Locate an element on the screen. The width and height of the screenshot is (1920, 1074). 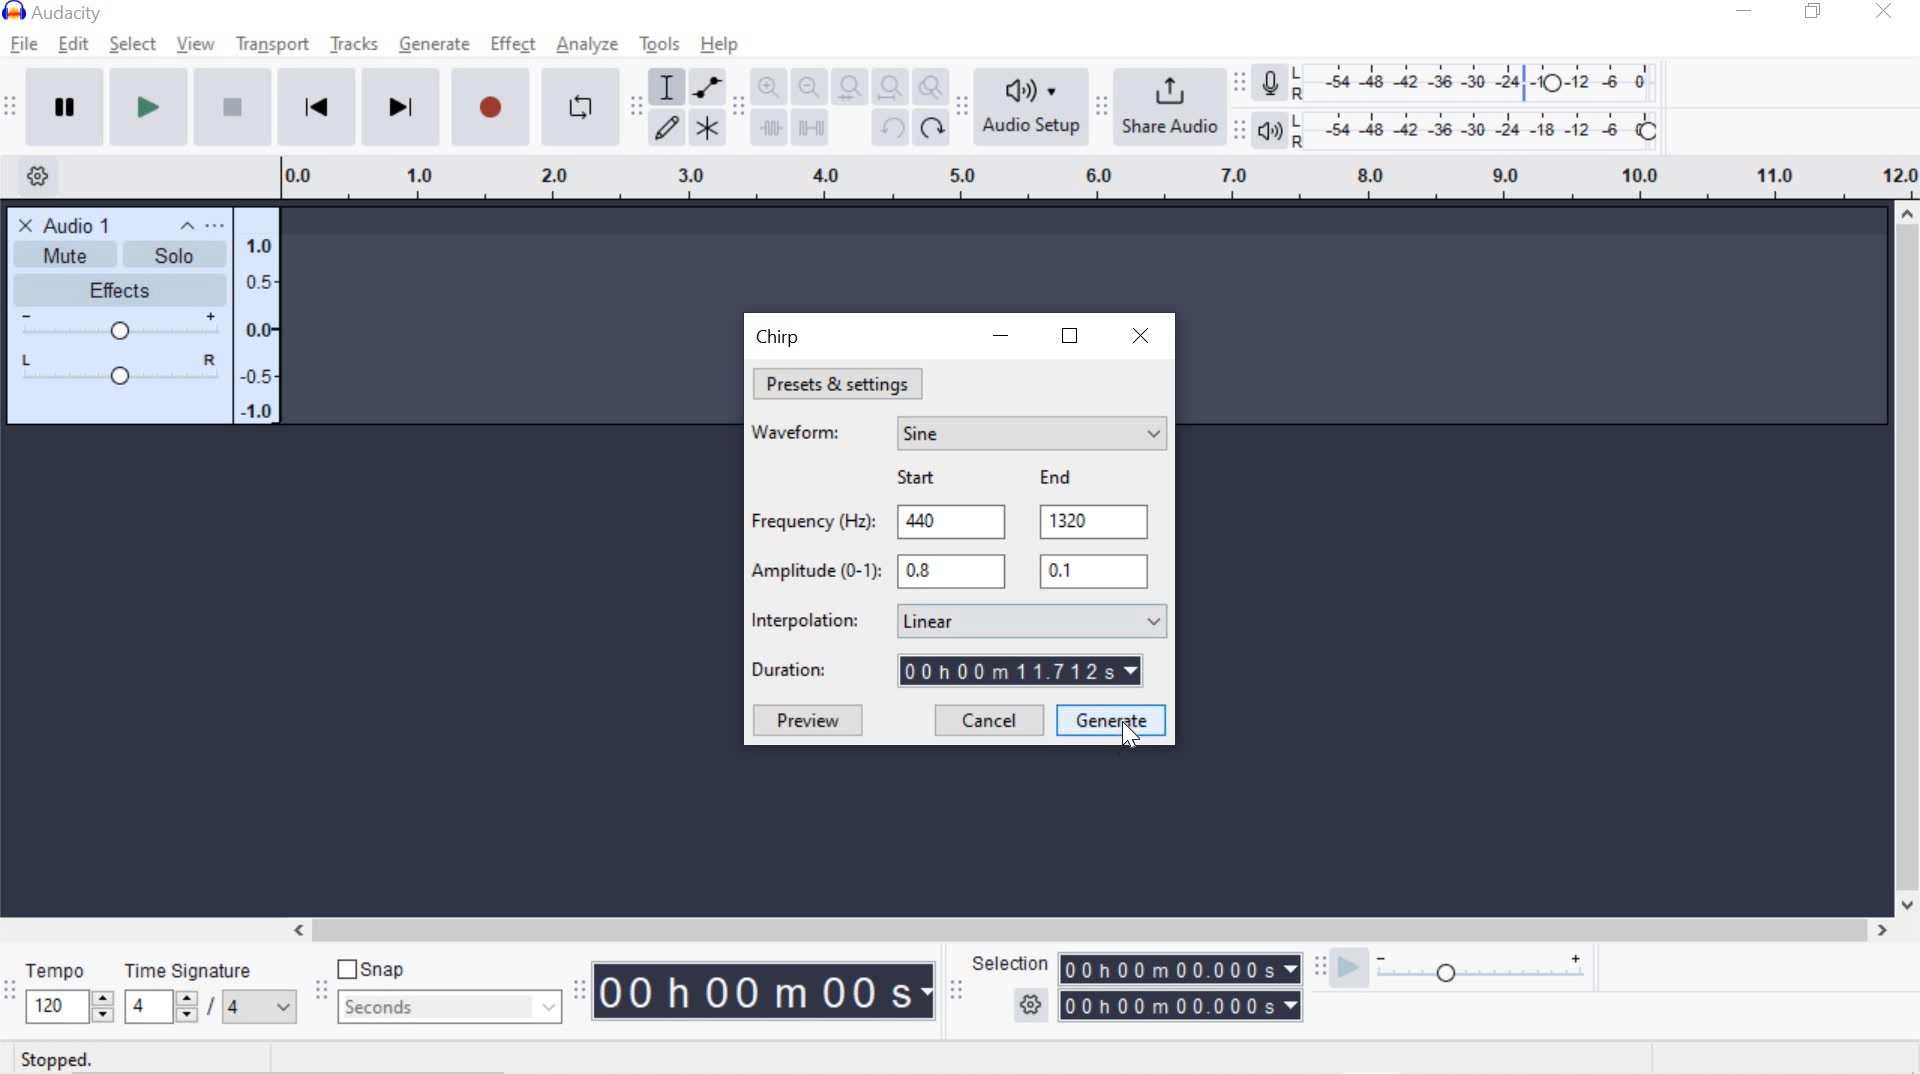
Delete track is located at coordinates (25, 223).